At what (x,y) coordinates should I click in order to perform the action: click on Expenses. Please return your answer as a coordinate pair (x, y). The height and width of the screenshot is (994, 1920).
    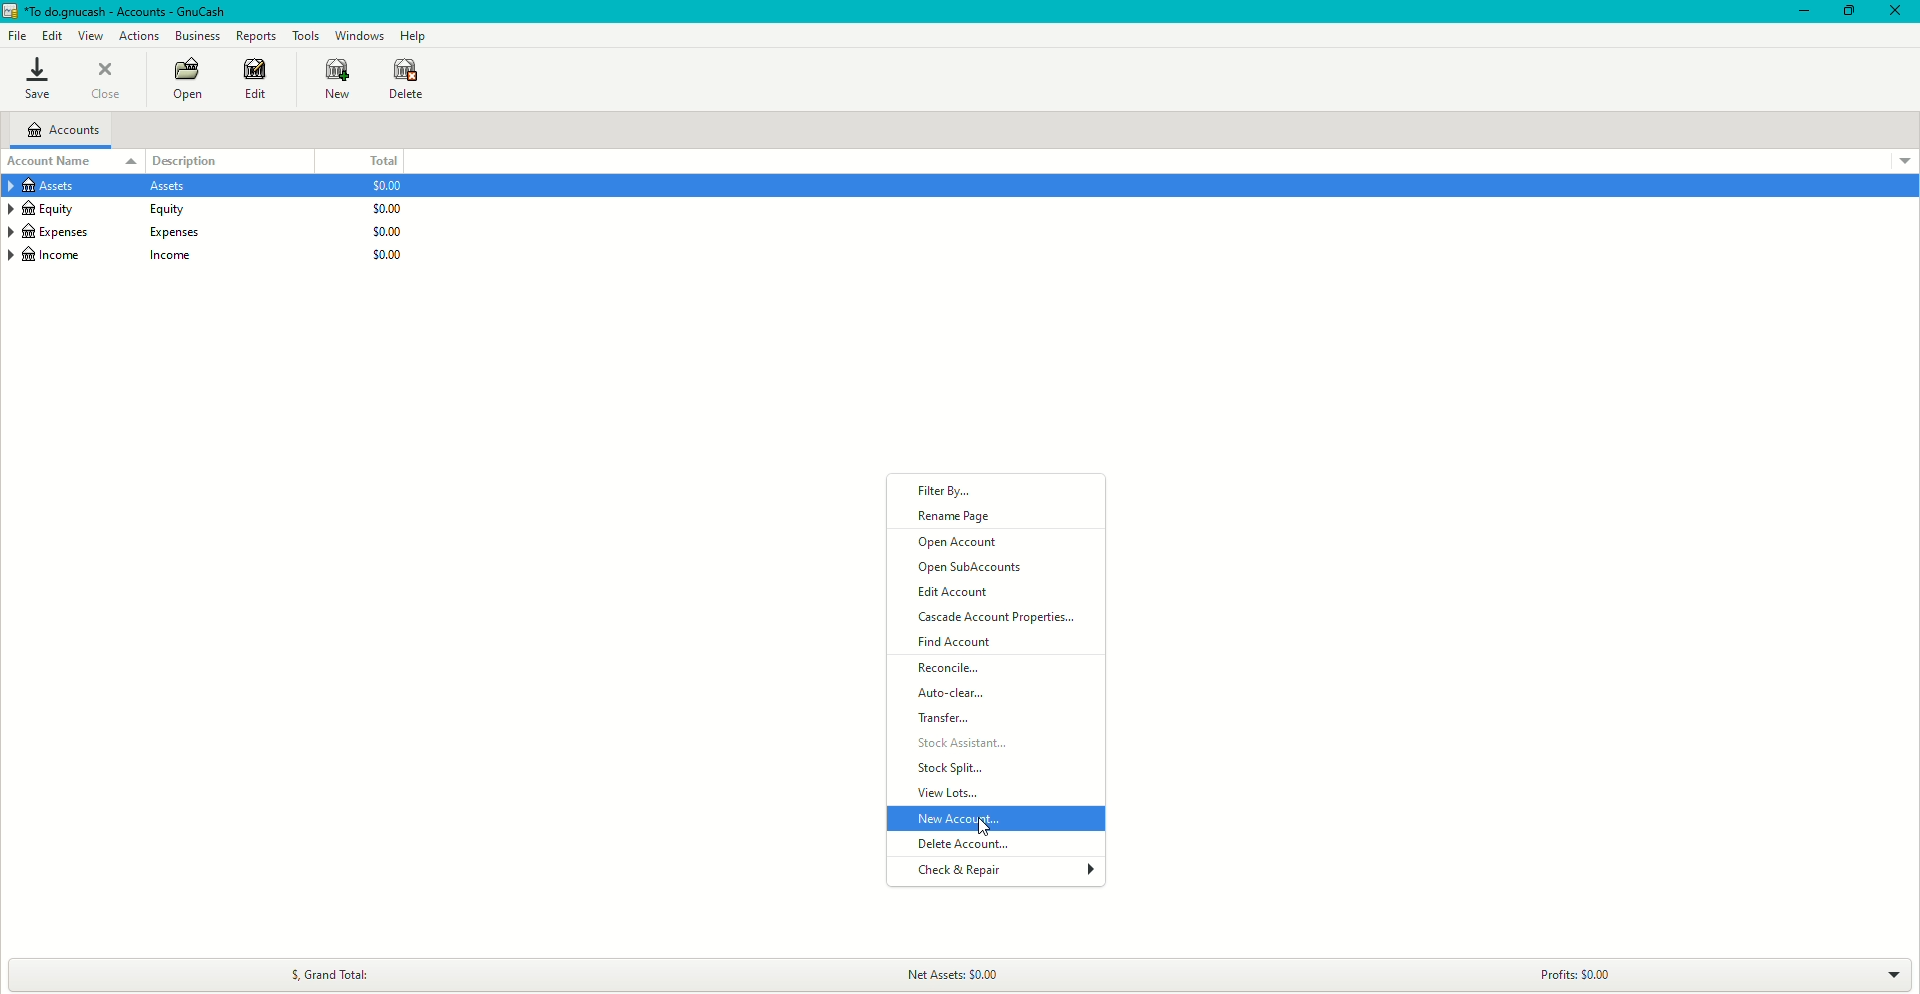
    Looking at the image, I should click on (106, 232).